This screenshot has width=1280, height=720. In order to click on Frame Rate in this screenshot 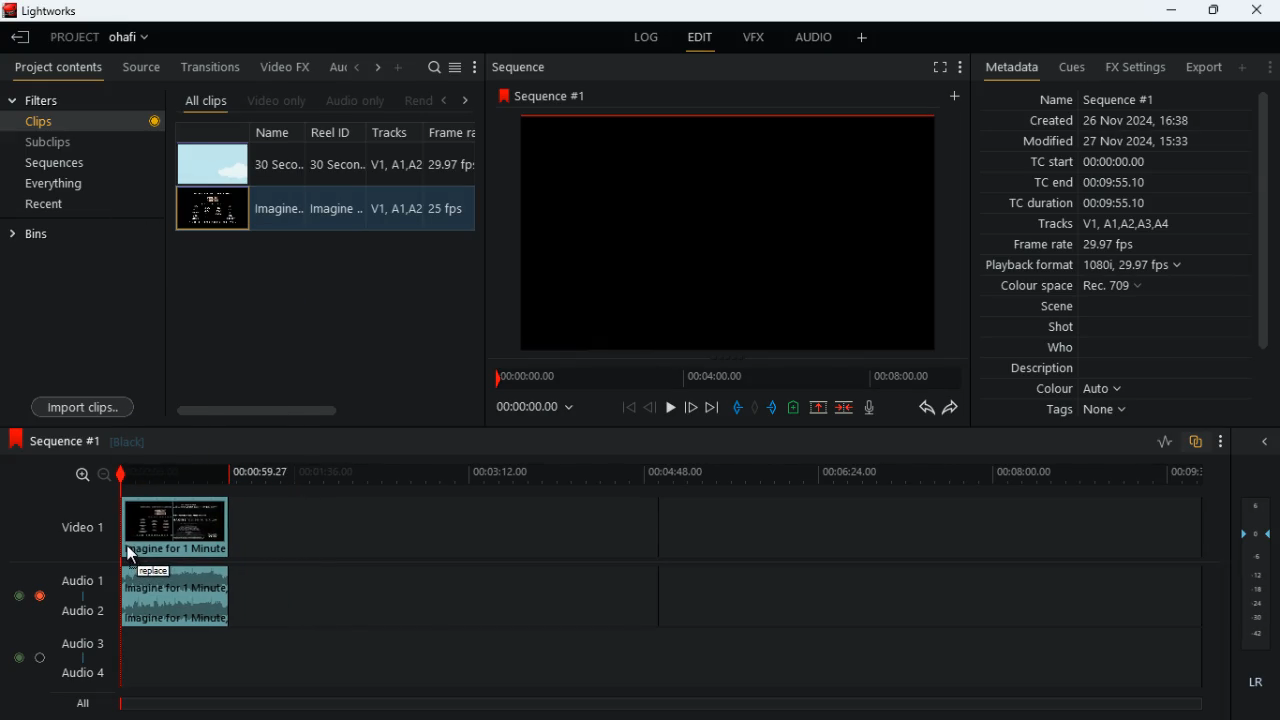, I will do `click(448, 209)`.